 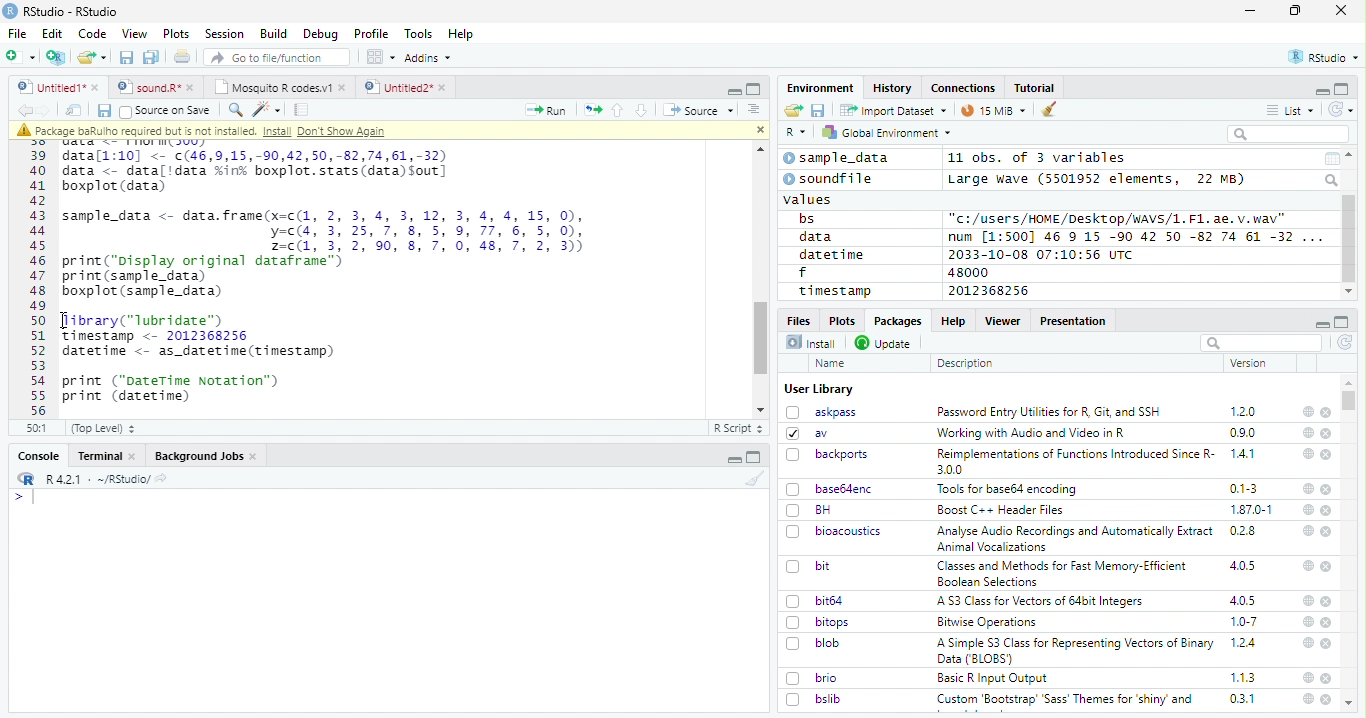 I want to click on RStudio - RStudio, so click(x=71, y=11).